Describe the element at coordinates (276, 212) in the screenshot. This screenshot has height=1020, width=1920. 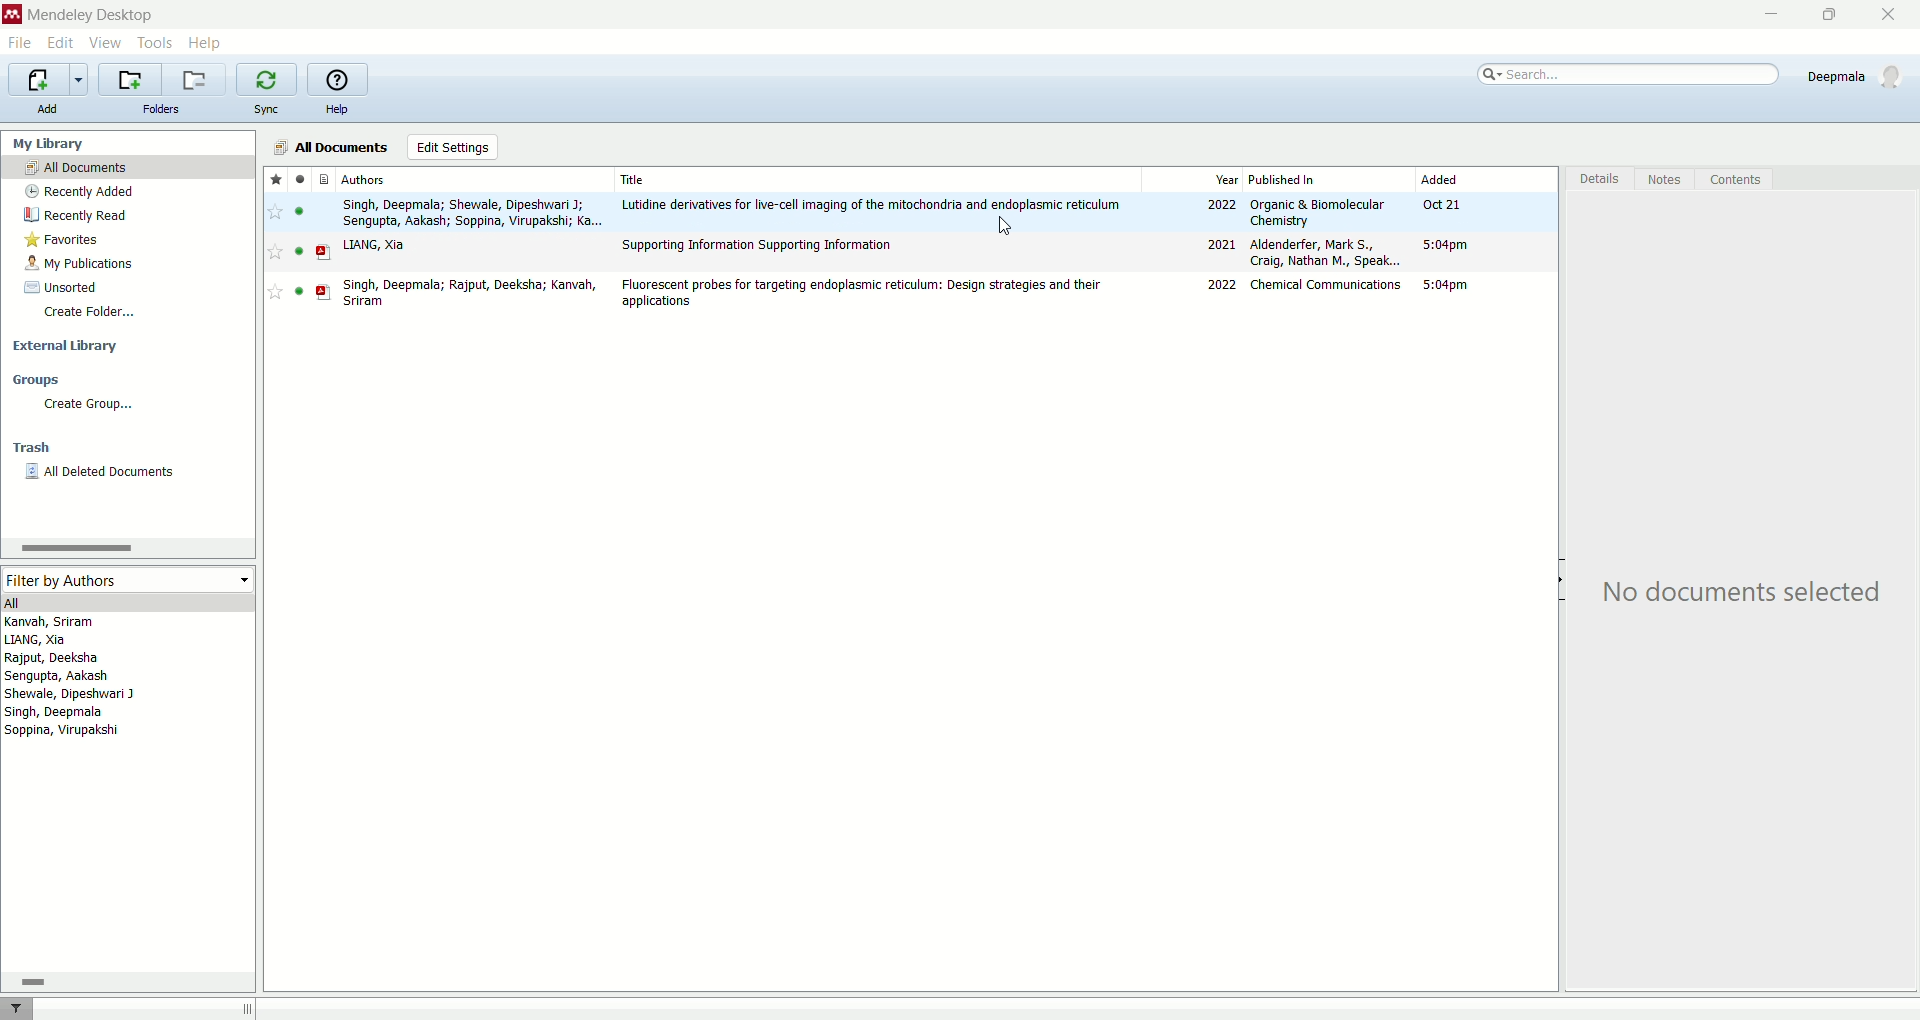
I see `favorite` at that location.